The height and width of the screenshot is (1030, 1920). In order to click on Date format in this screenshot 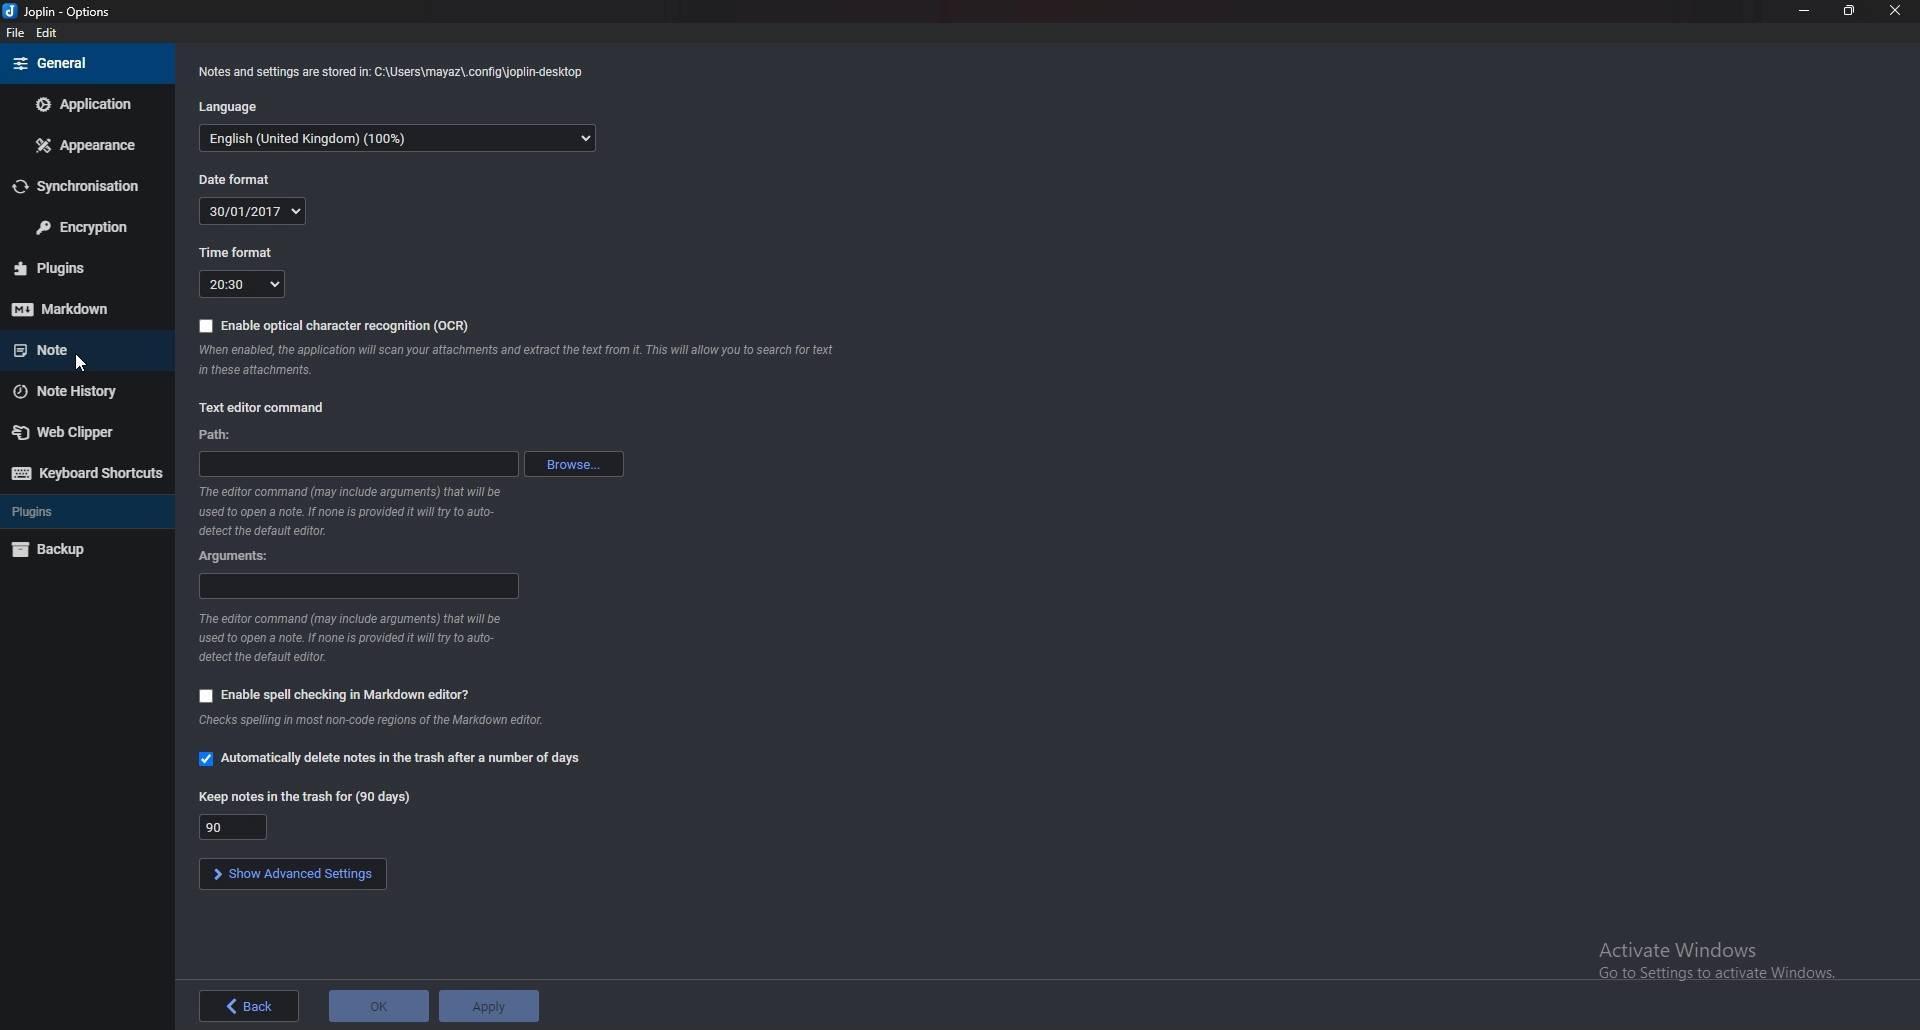, I will do `click(251, 210)`.